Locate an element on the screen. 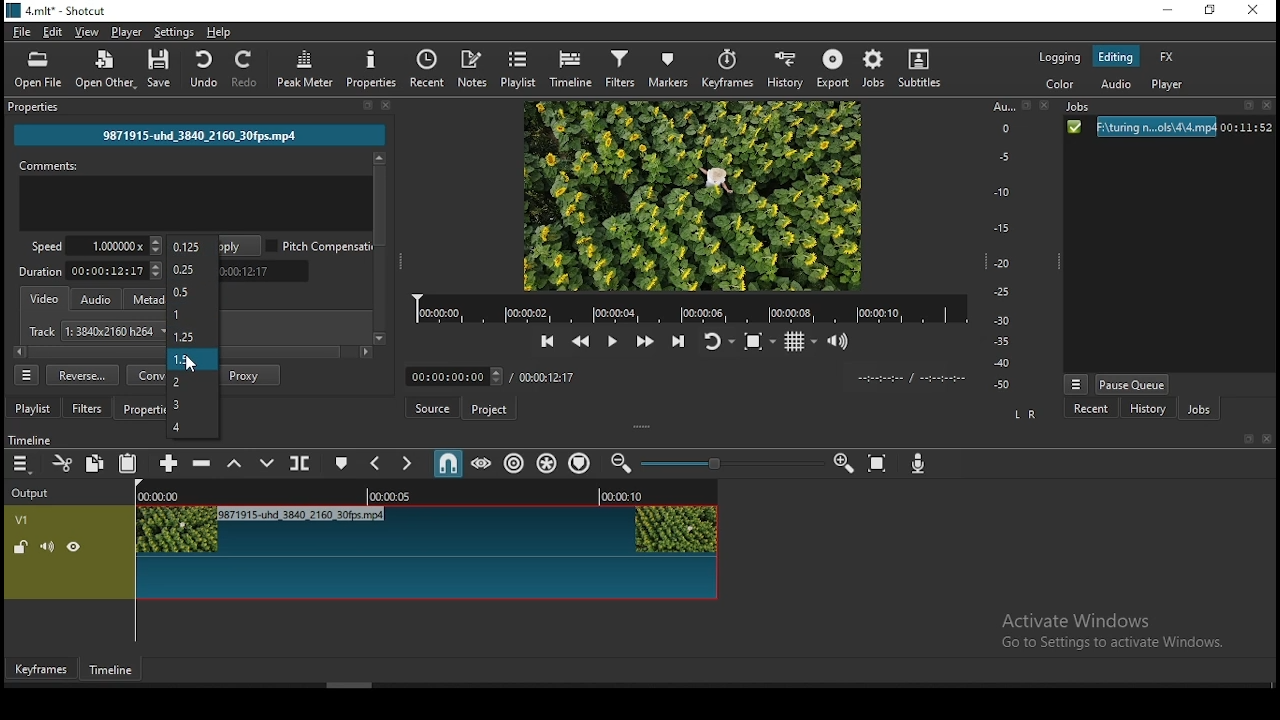 Image resolution: width=1280 pixels, height=720 pixels. Player is located at coordinates (691, 309).